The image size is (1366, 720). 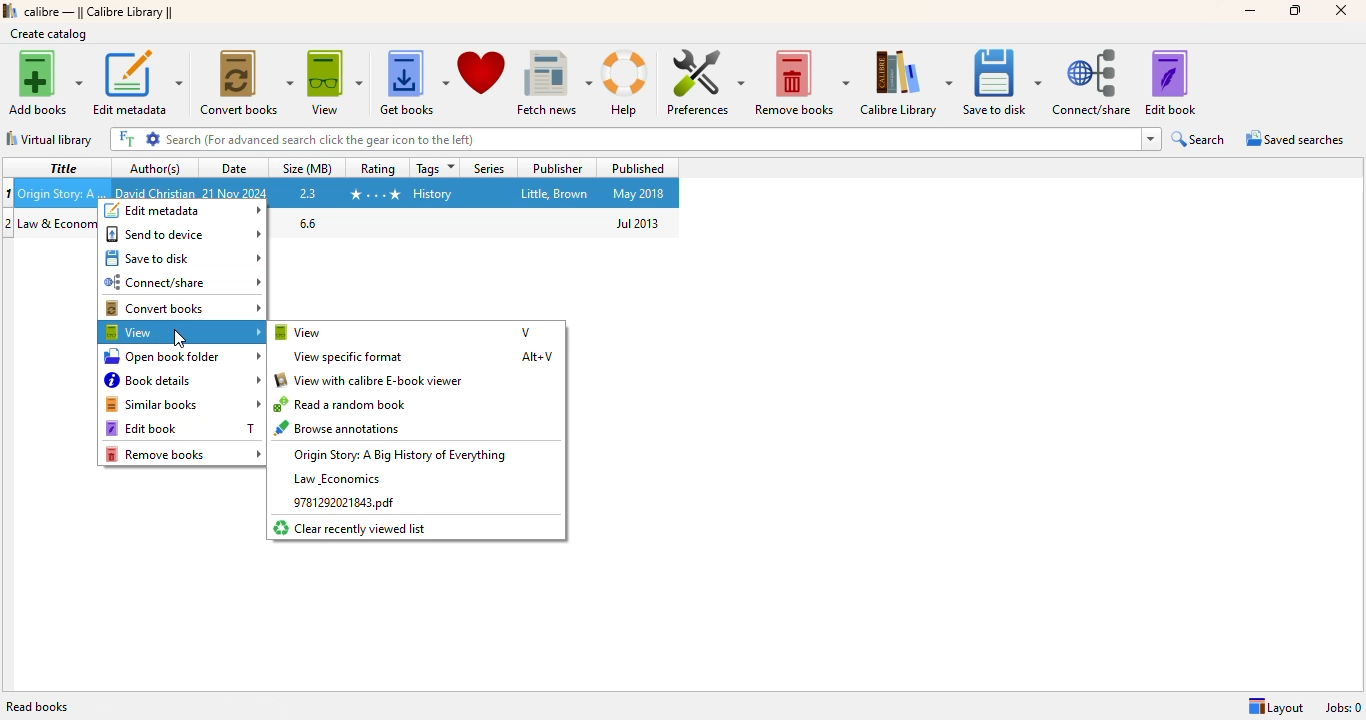 I want to click on pdf file, so click(x=342, y=503).